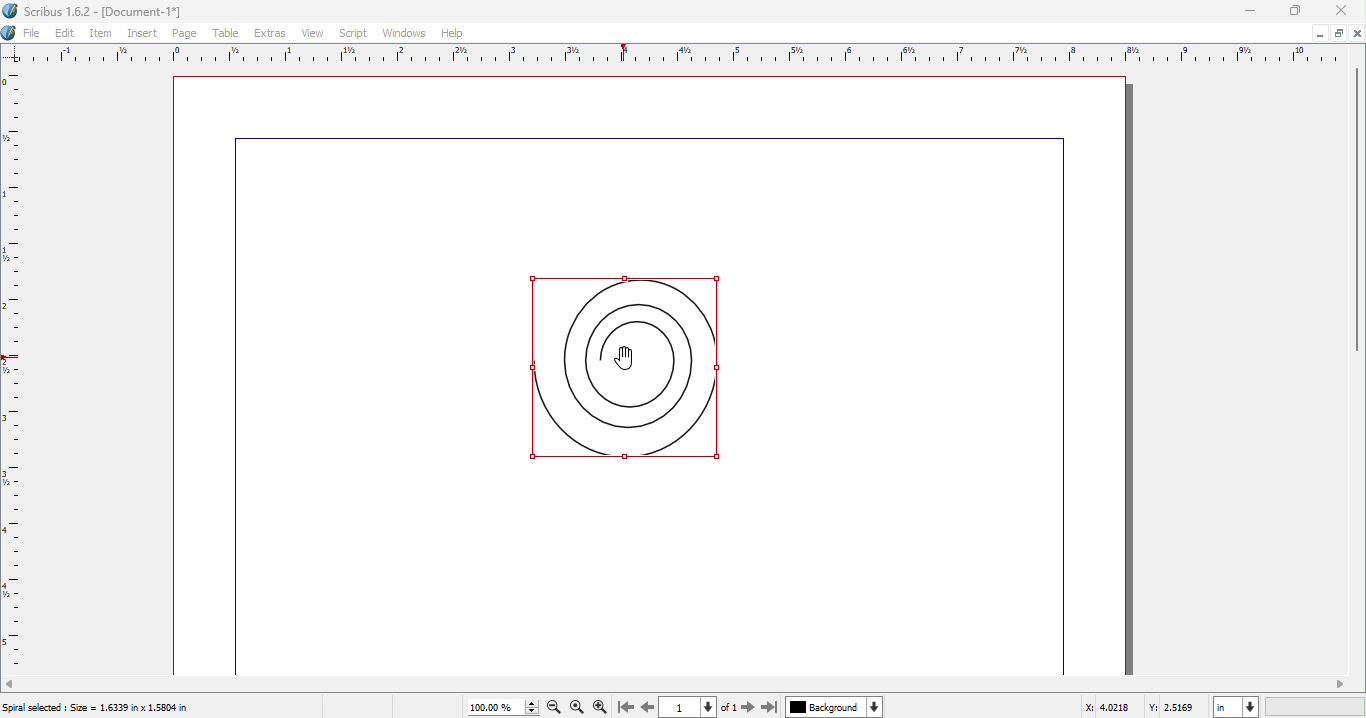 The width and height of the screenshot is (1366, 718). Describe the element at coordinates (1226, 707) in the screenshot. I see `Select the current unit` at that location.